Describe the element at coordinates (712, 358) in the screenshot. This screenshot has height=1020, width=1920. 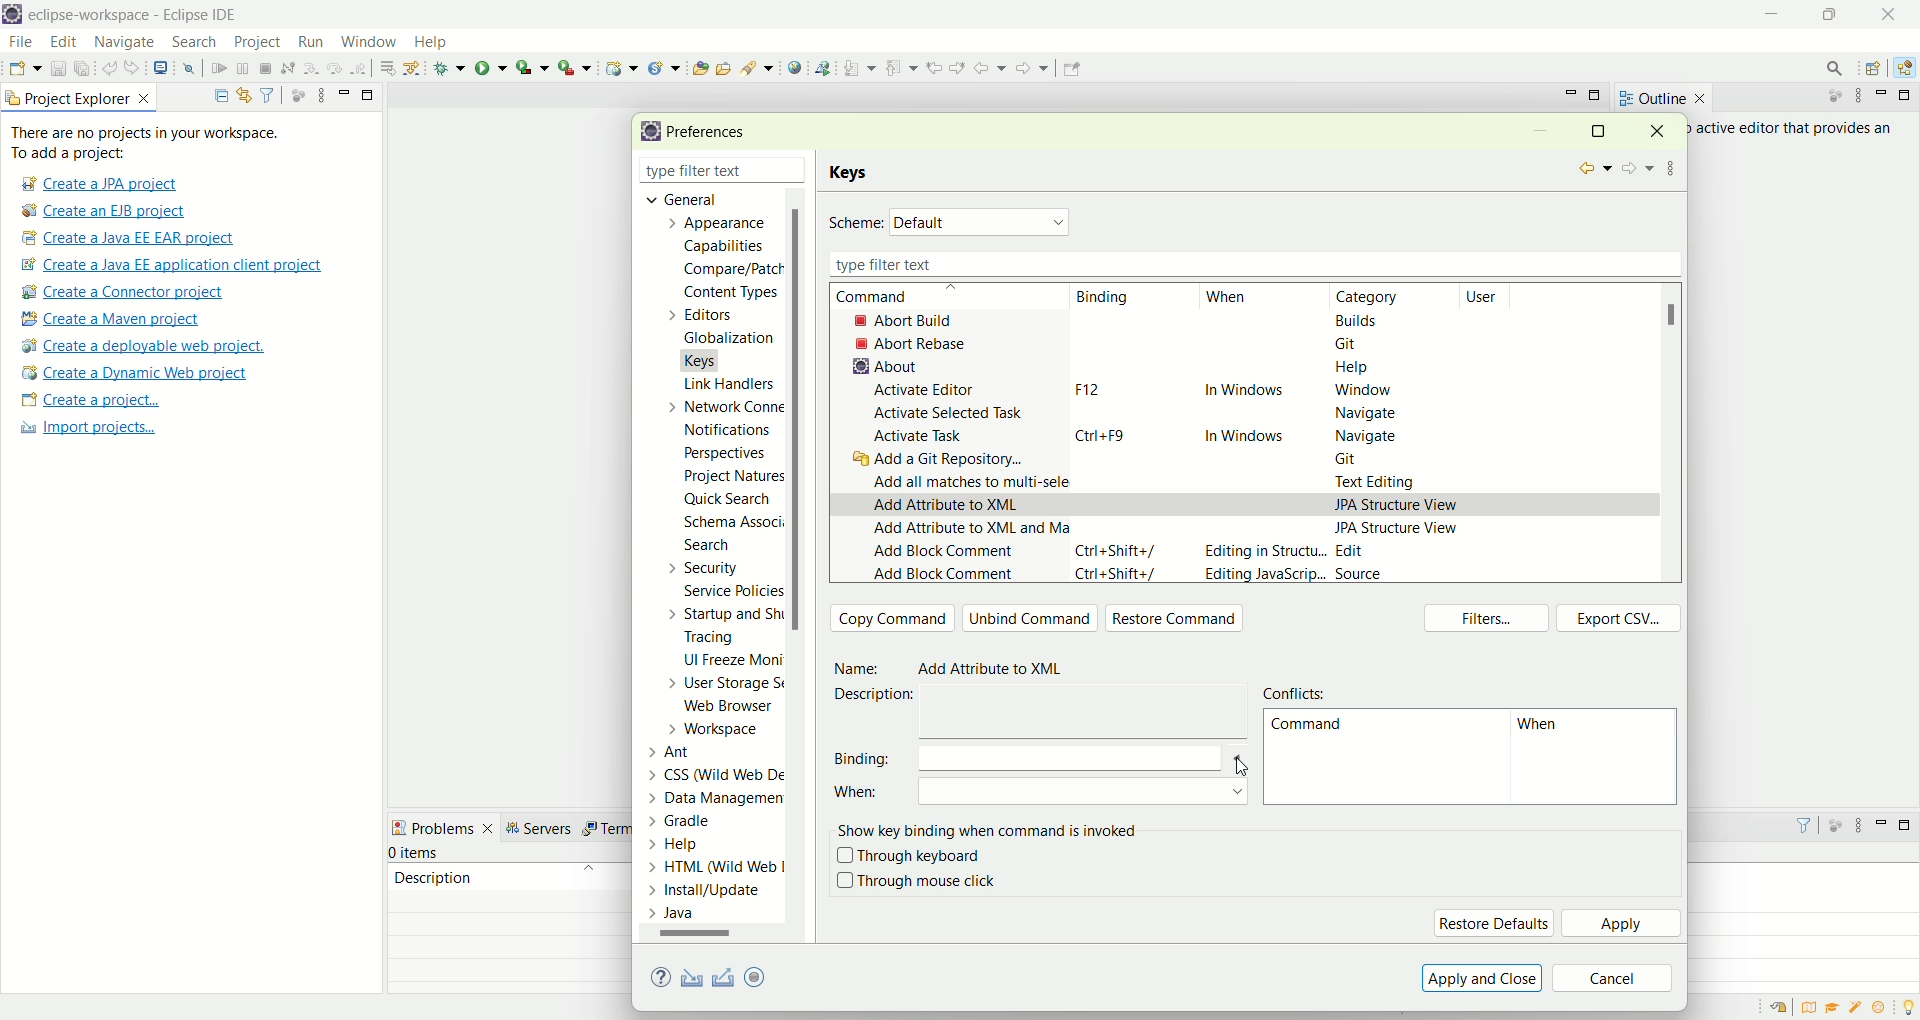
I see `keys` at that location.